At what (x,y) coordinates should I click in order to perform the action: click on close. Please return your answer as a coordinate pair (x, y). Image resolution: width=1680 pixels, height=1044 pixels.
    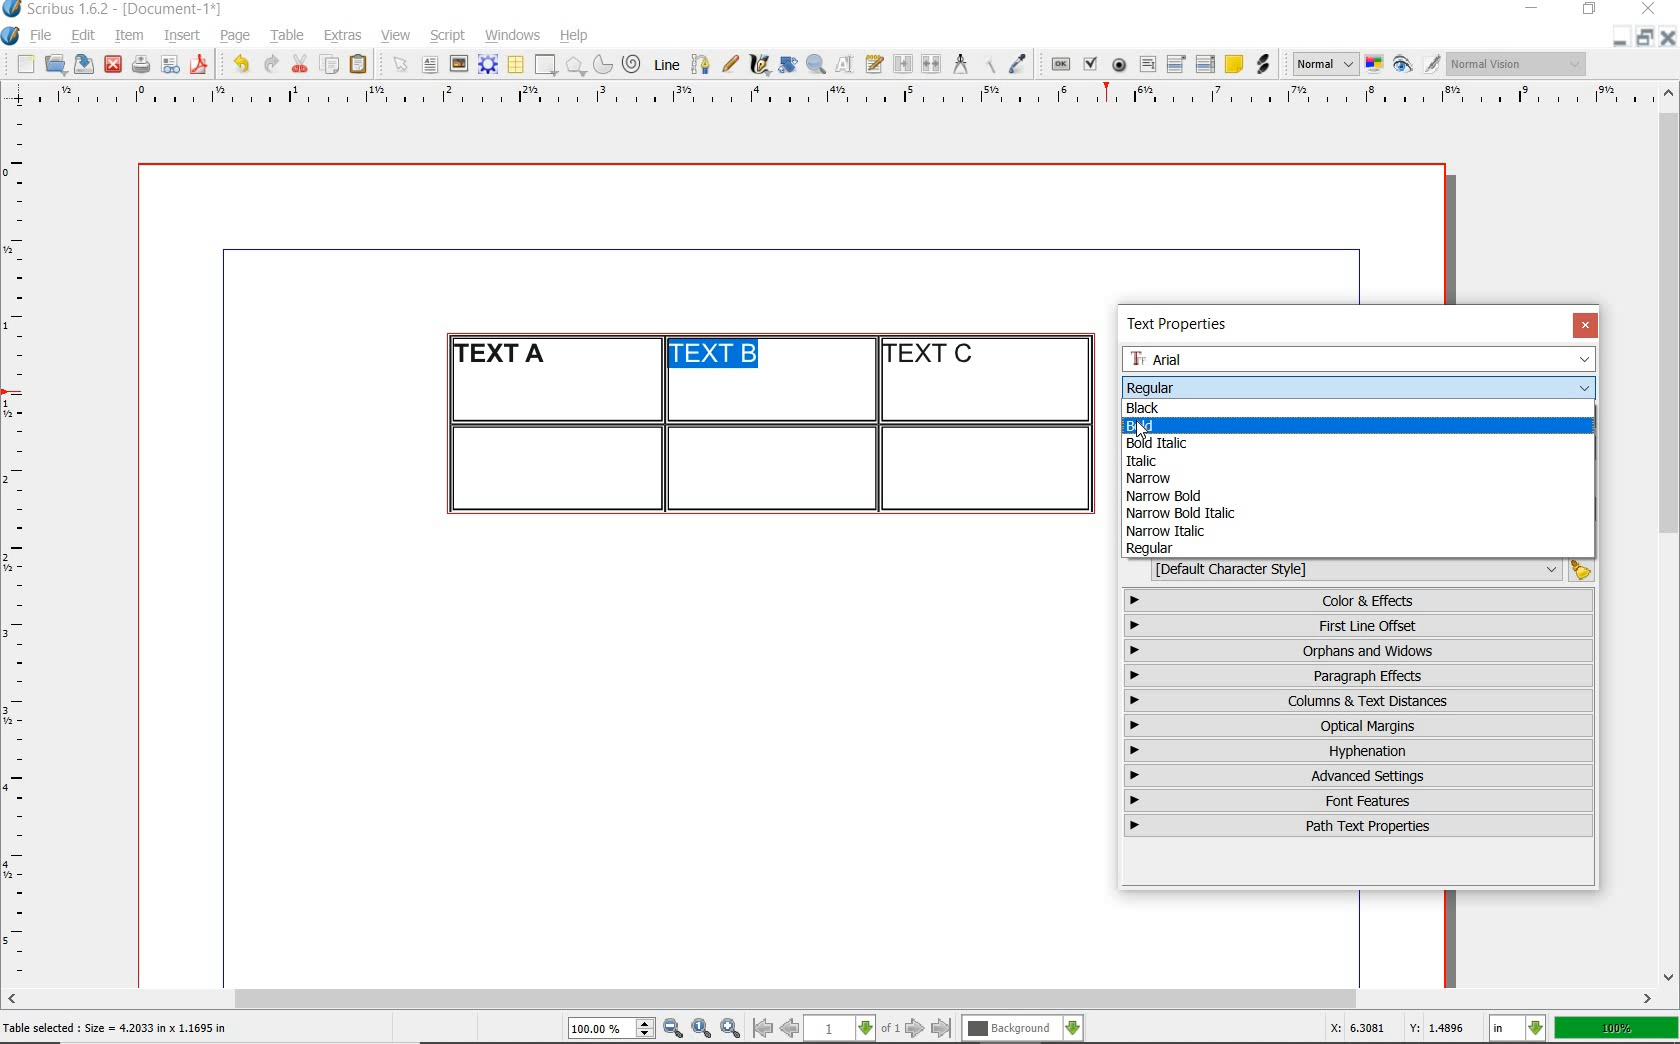
    Looking at the image, I should click on (1668, 37).